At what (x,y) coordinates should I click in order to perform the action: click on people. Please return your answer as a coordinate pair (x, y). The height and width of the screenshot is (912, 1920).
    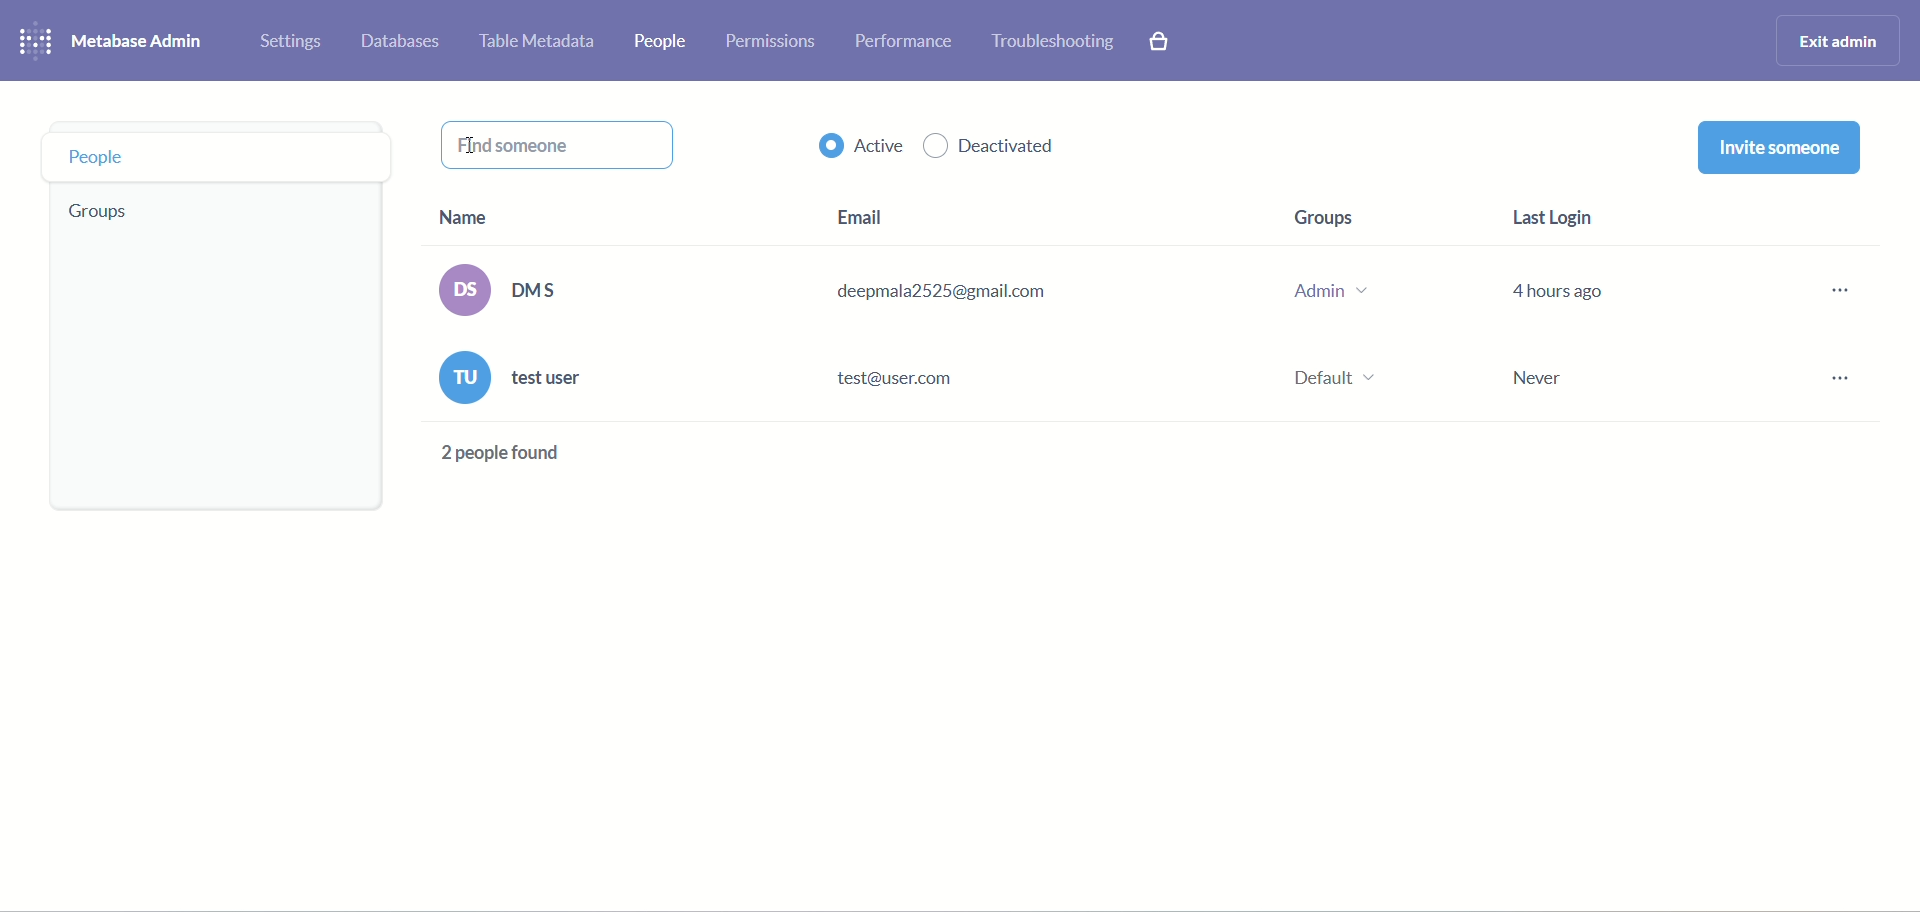
    Looking at the image, I should click on (215, 156).